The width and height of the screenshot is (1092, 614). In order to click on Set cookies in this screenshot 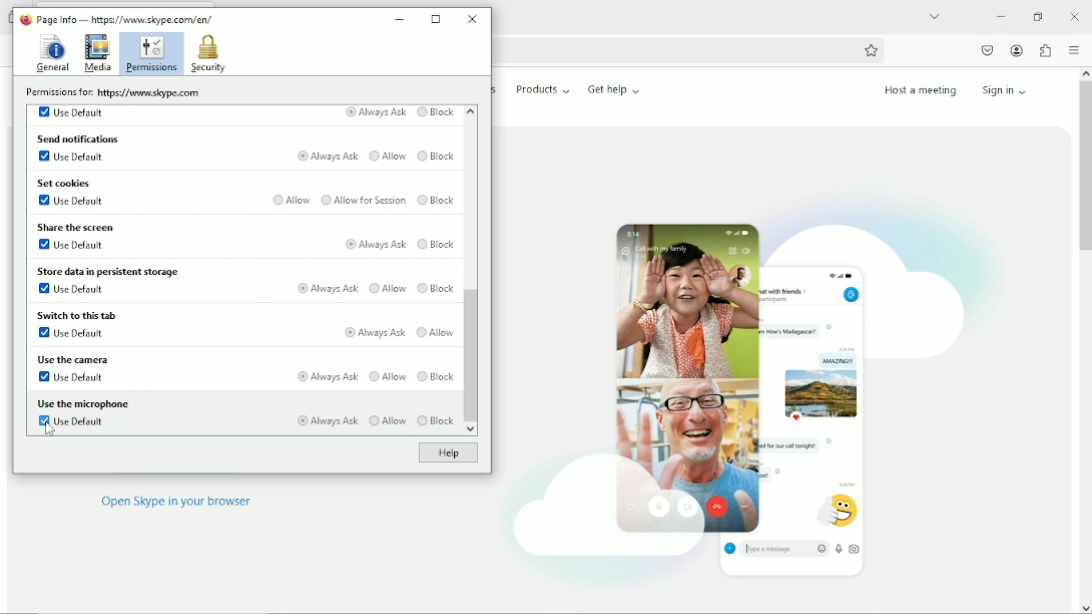, I will do `click(66, 183)`.